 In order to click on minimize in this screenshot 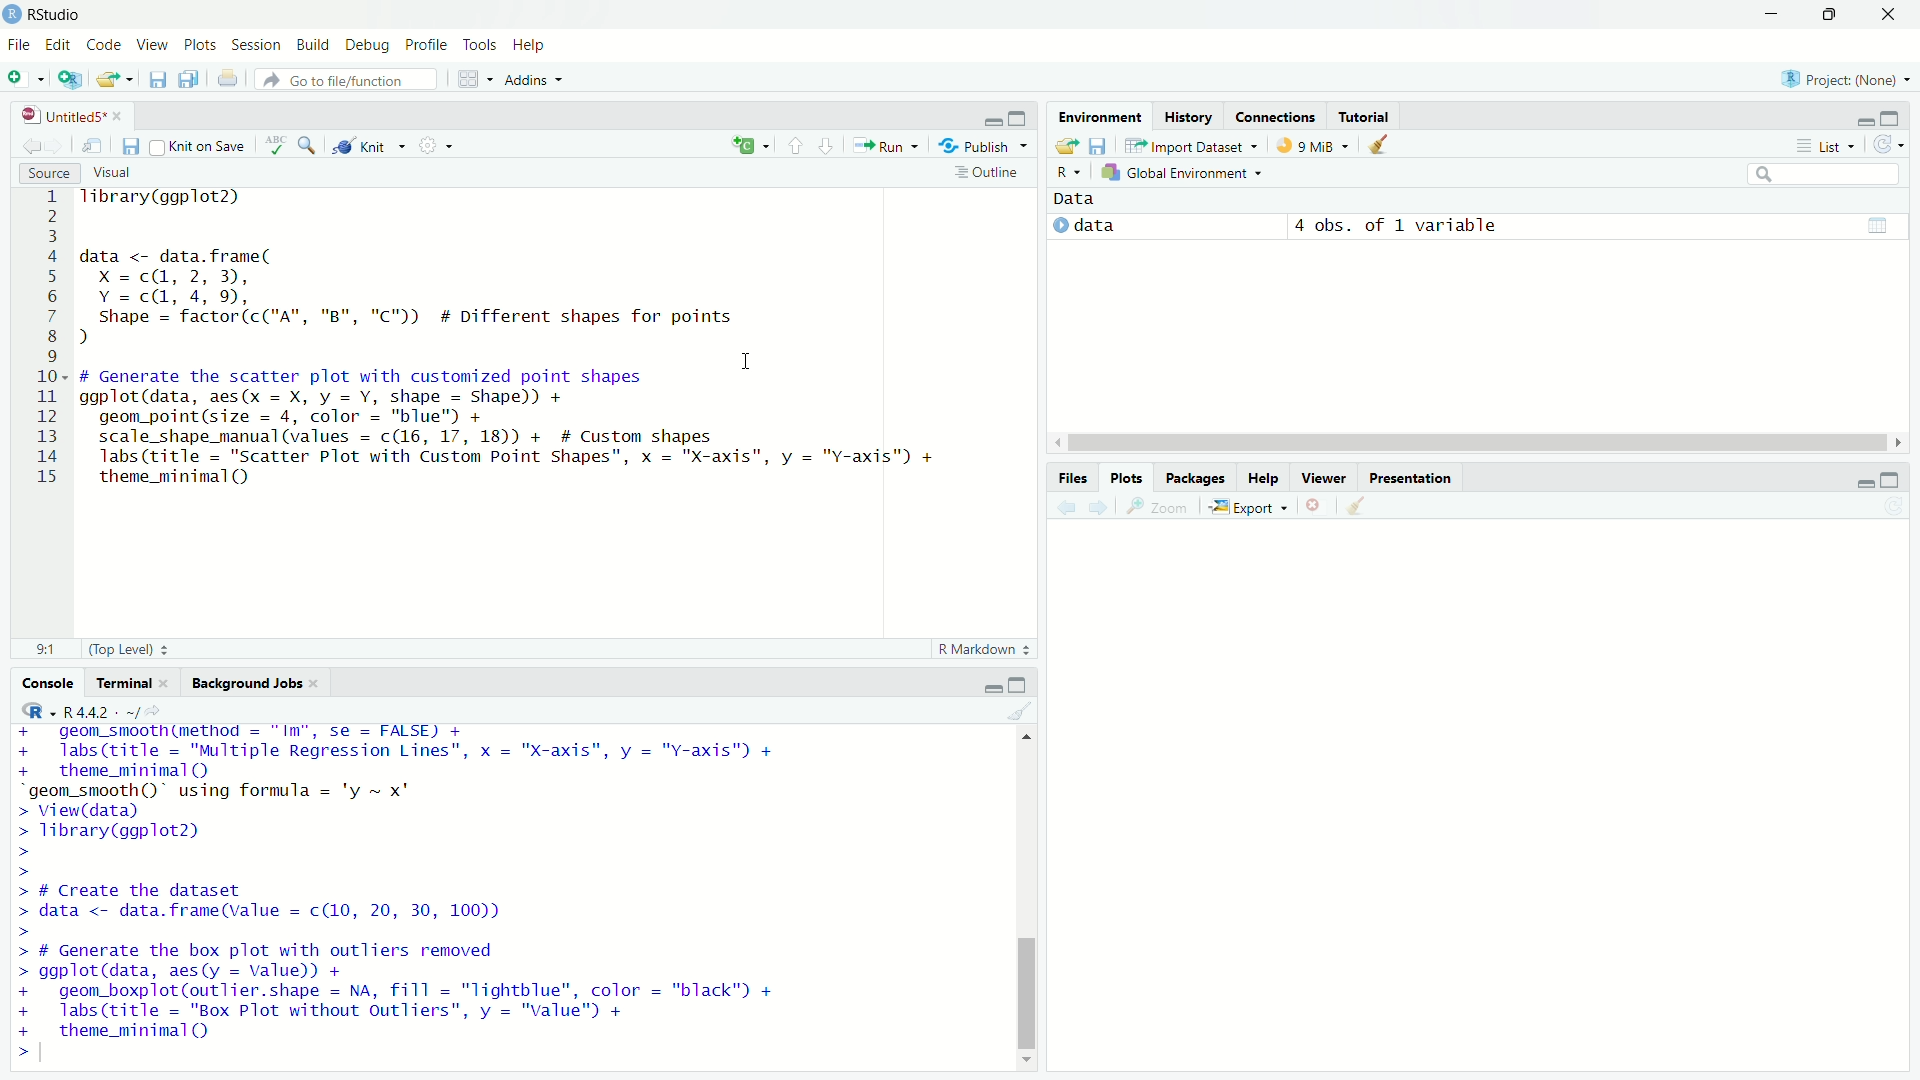, I will do `click(991, 687)`.